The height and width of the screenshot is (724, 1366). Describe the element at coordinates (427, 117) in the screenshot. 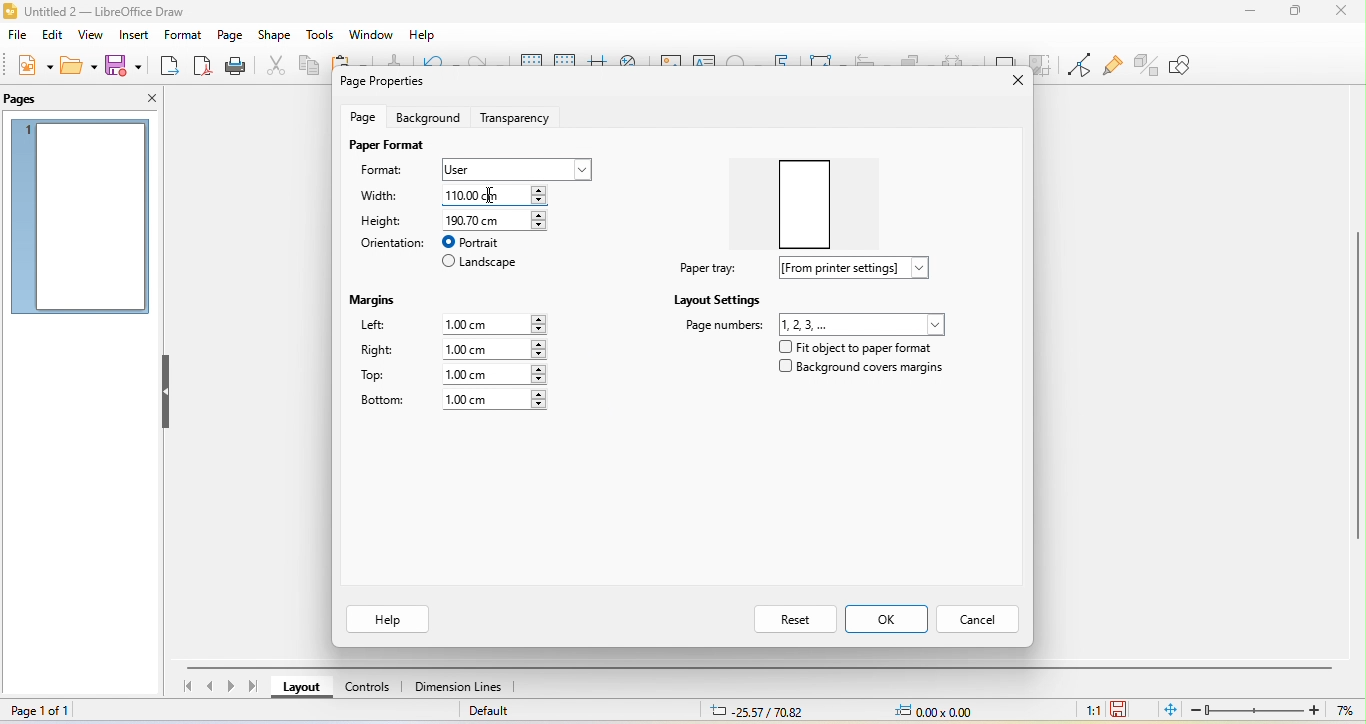

I see `background` at that location.